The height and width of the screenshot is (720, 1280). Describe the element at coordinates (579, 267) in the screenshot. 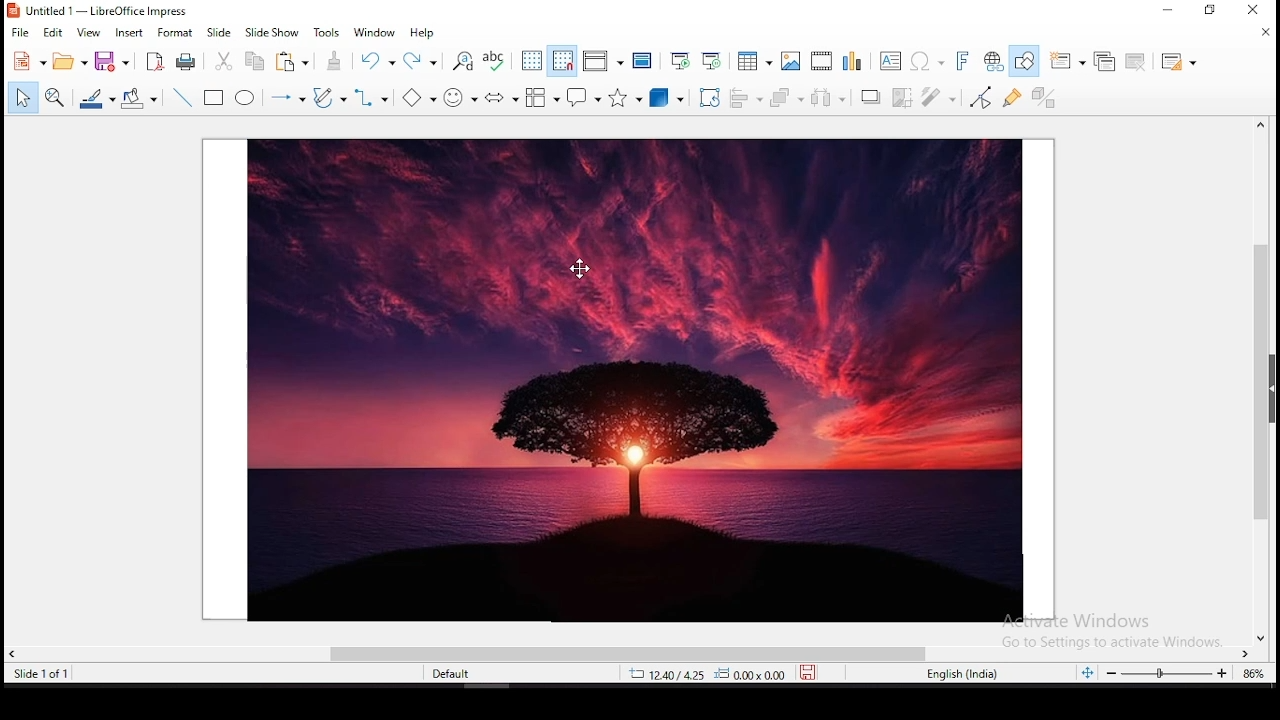

I see `mouse pointer` at that location.